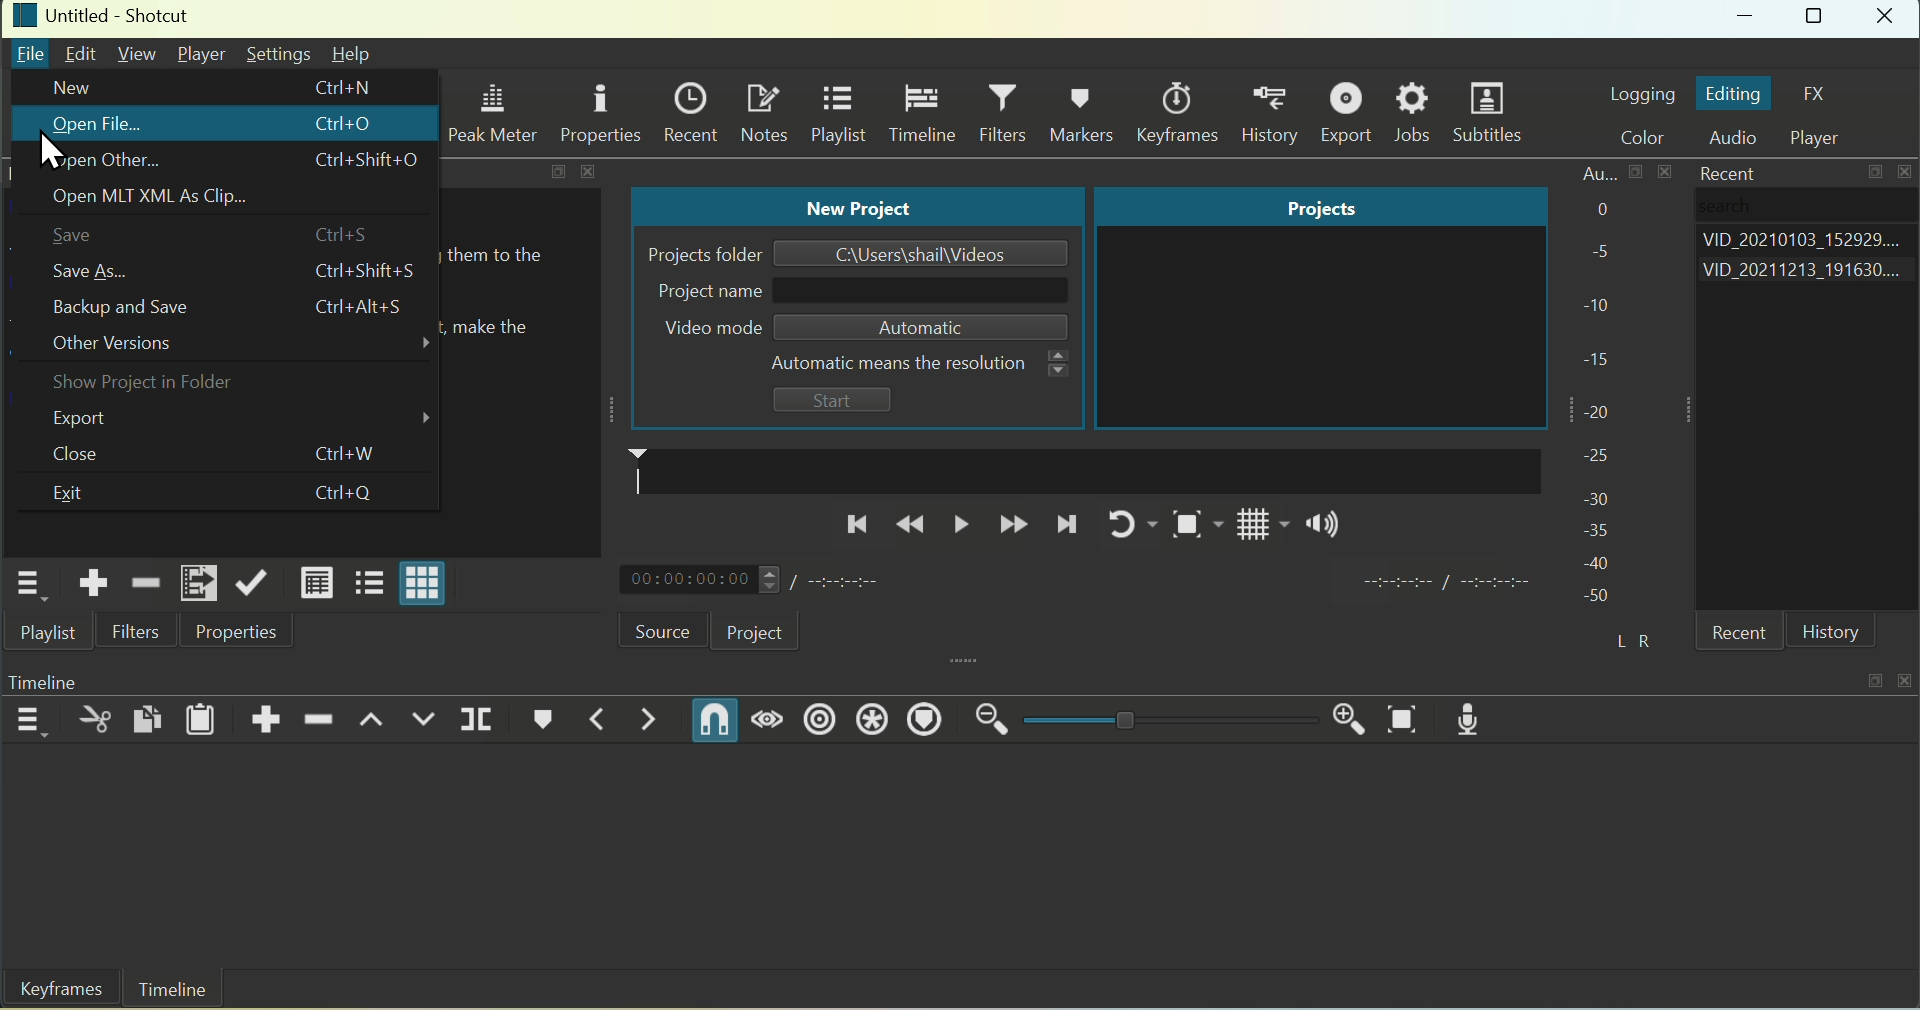 This screenshot has height=1010, width=1920. Describe the element at coordinates (171, 200) in the screenshot. I see `Open MLT XML As Clip...` at that location.